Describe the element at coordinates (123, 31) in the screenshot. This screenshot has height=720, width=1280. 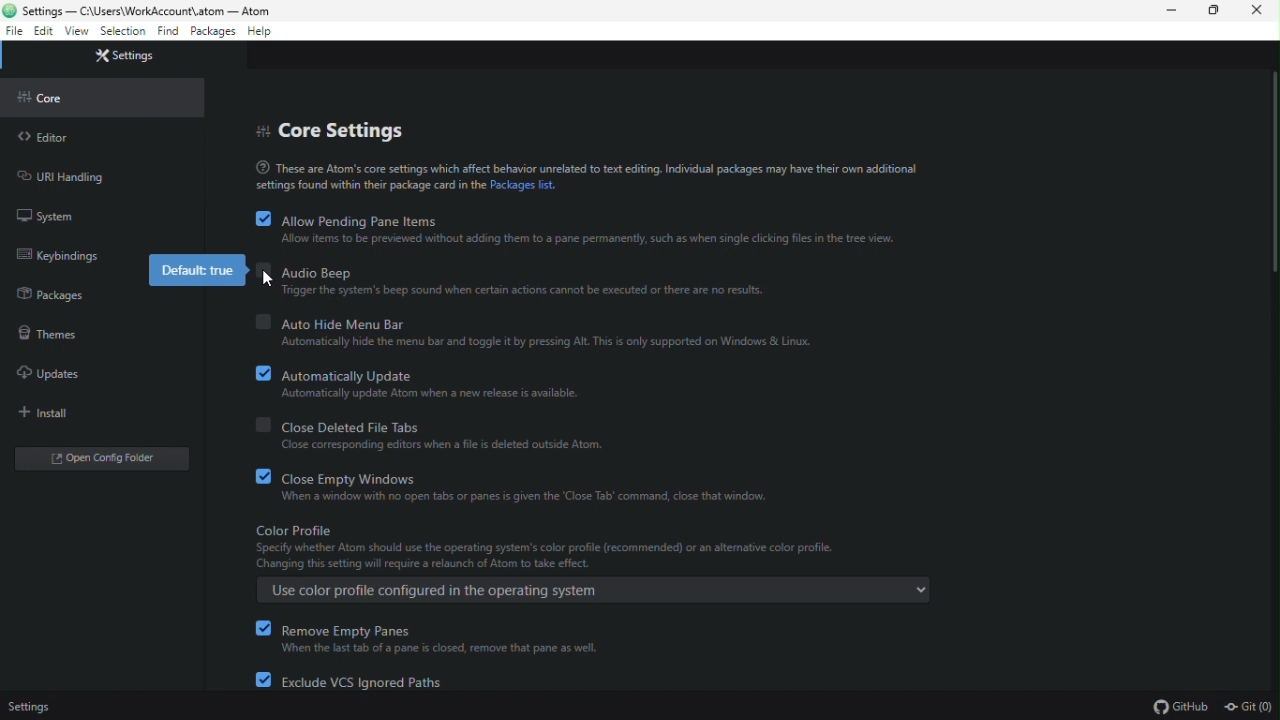
I see `selection` at that location.